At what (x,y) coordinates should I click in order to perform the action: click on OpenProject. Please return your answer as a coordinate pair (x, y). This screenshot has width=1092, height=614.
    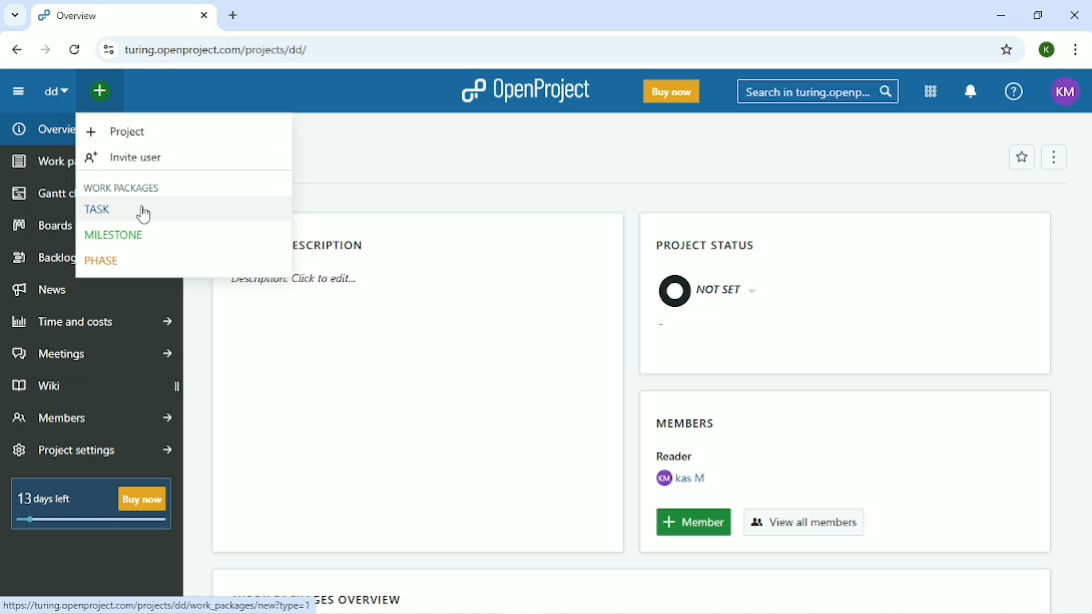
    Looking at the image, I should click on (527, 91).